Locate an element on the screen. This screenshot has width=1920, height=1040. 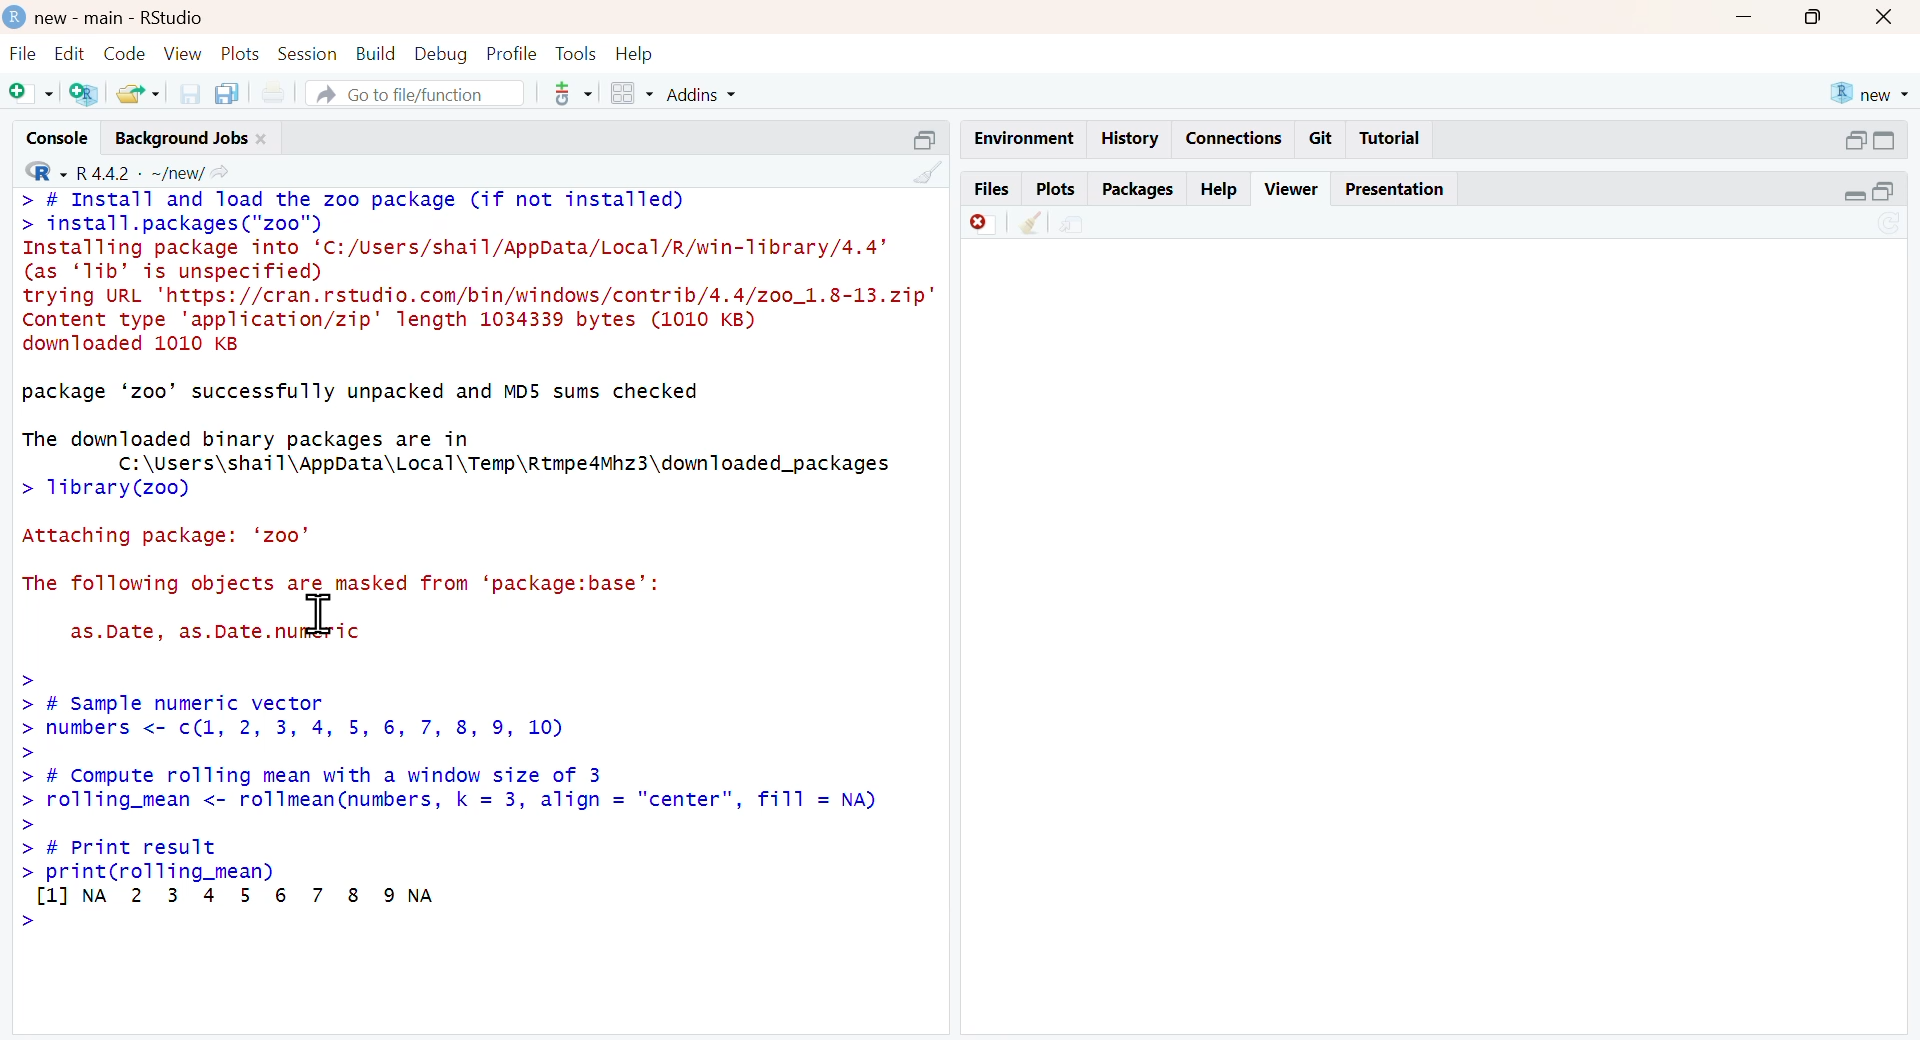
share file is located at coordinates (1073, 224).